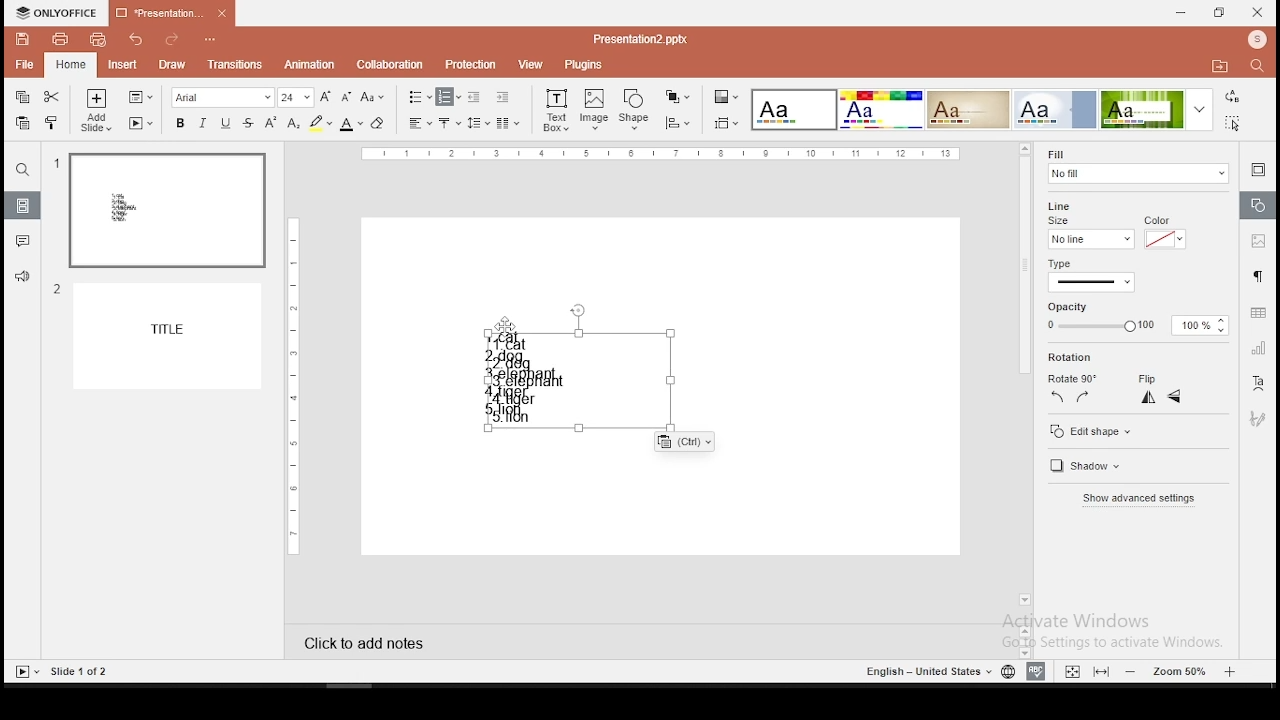 Image resolution: width=1280 pixels, height=720 pixels. What do you see at coordinates (54, 95) in the screenshot?
I see `cut` at bounding box center [54, 95].